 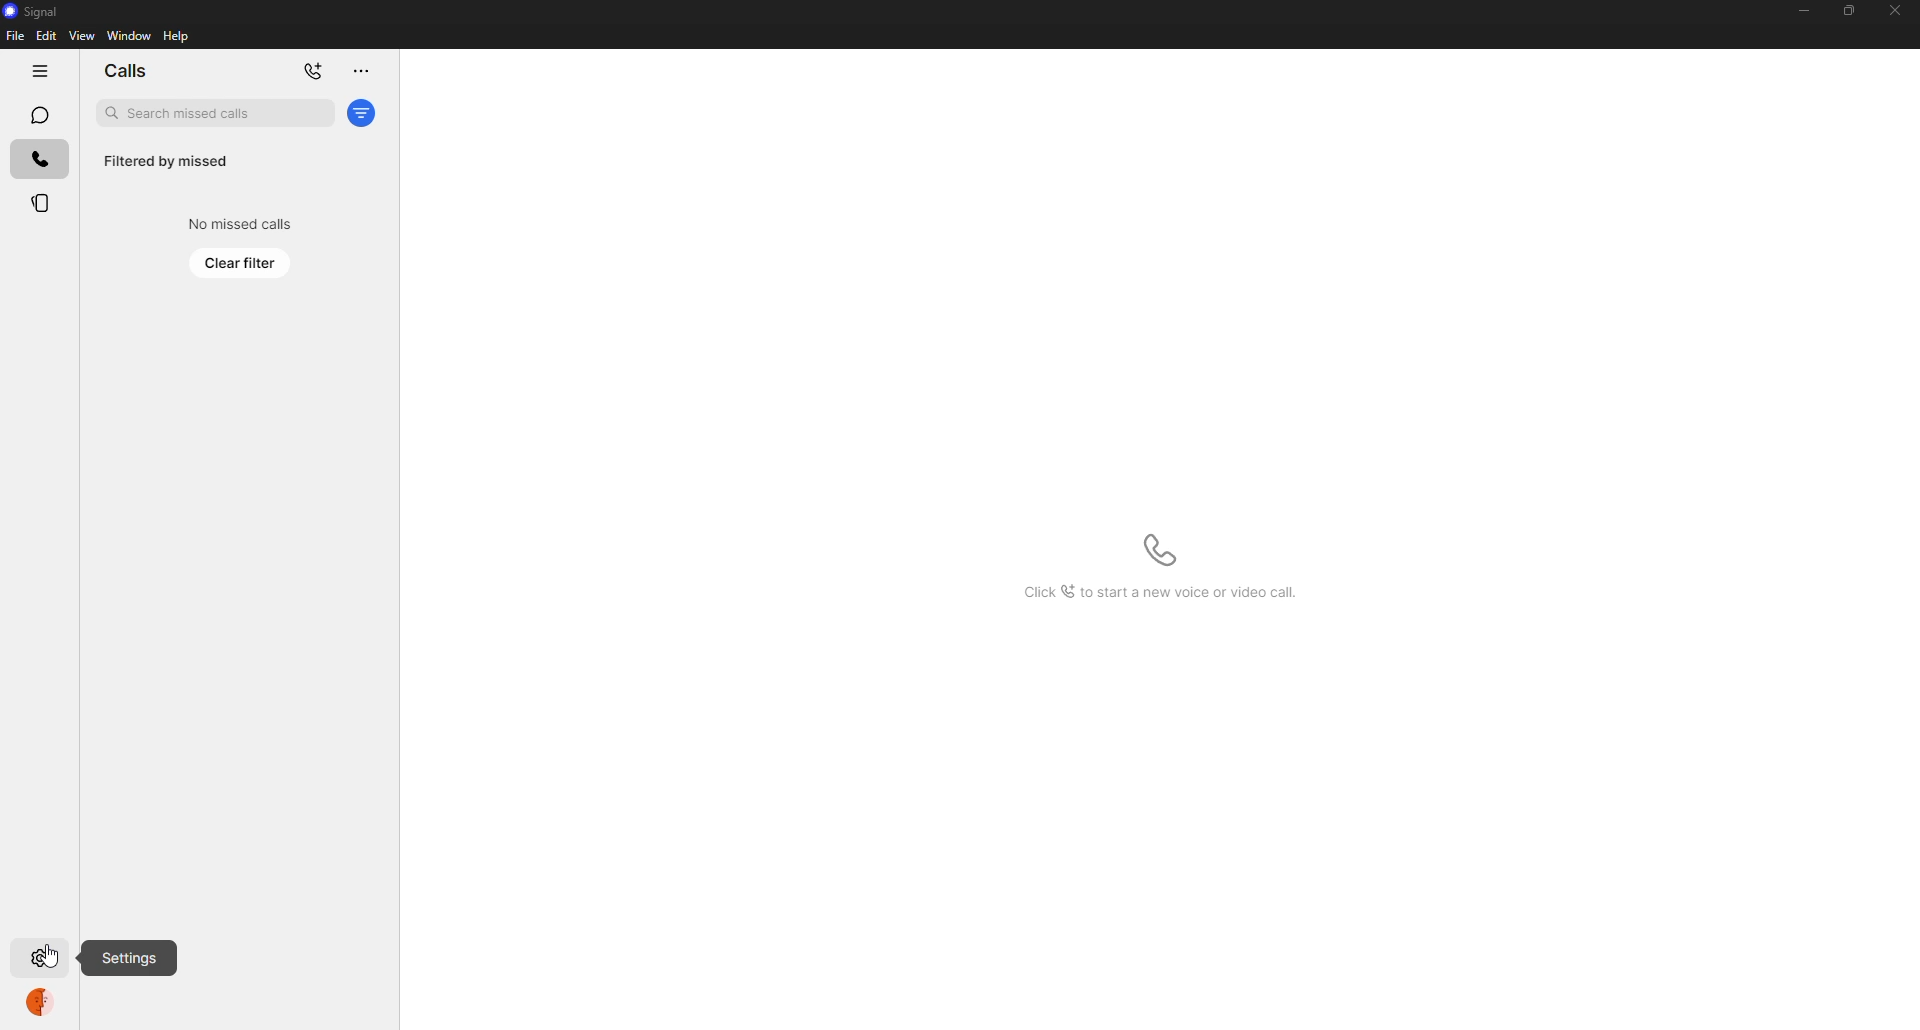 I want to click on search, so click(x=213, y=112).